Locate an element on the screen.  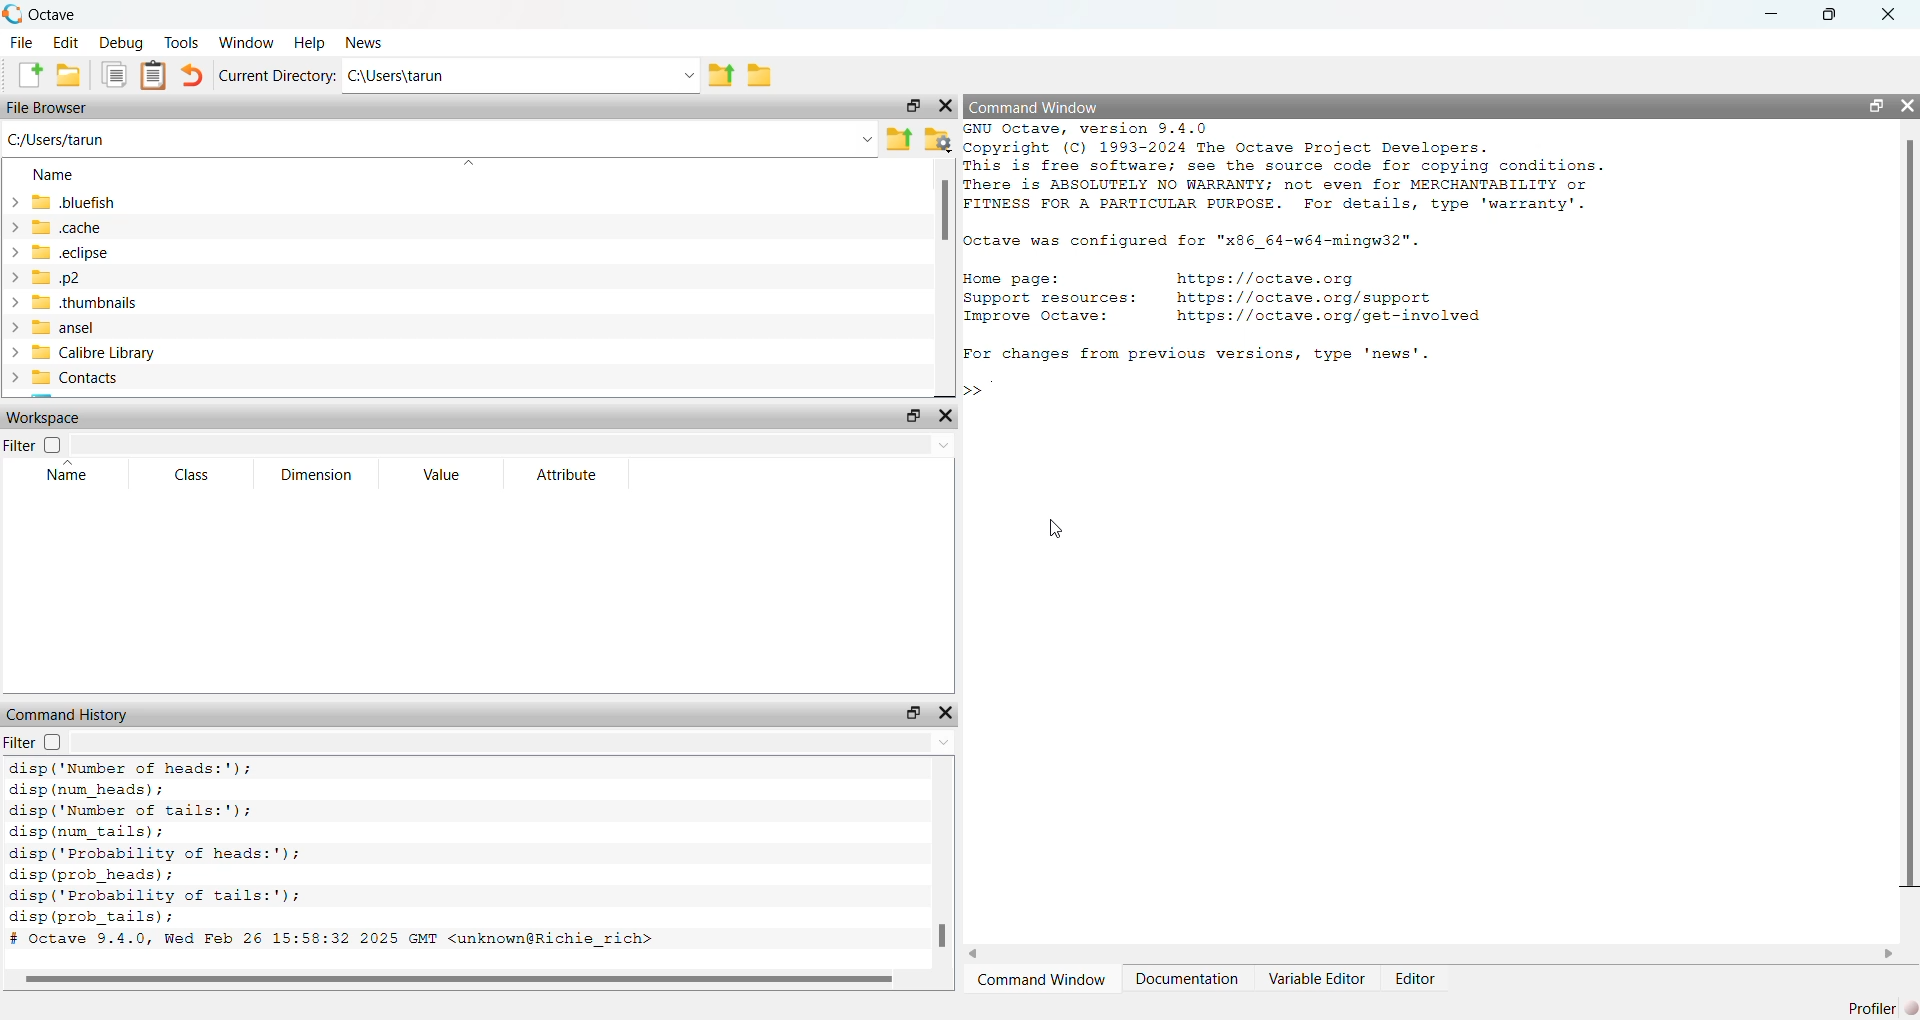
Tools is located at coordinates (181, 42).